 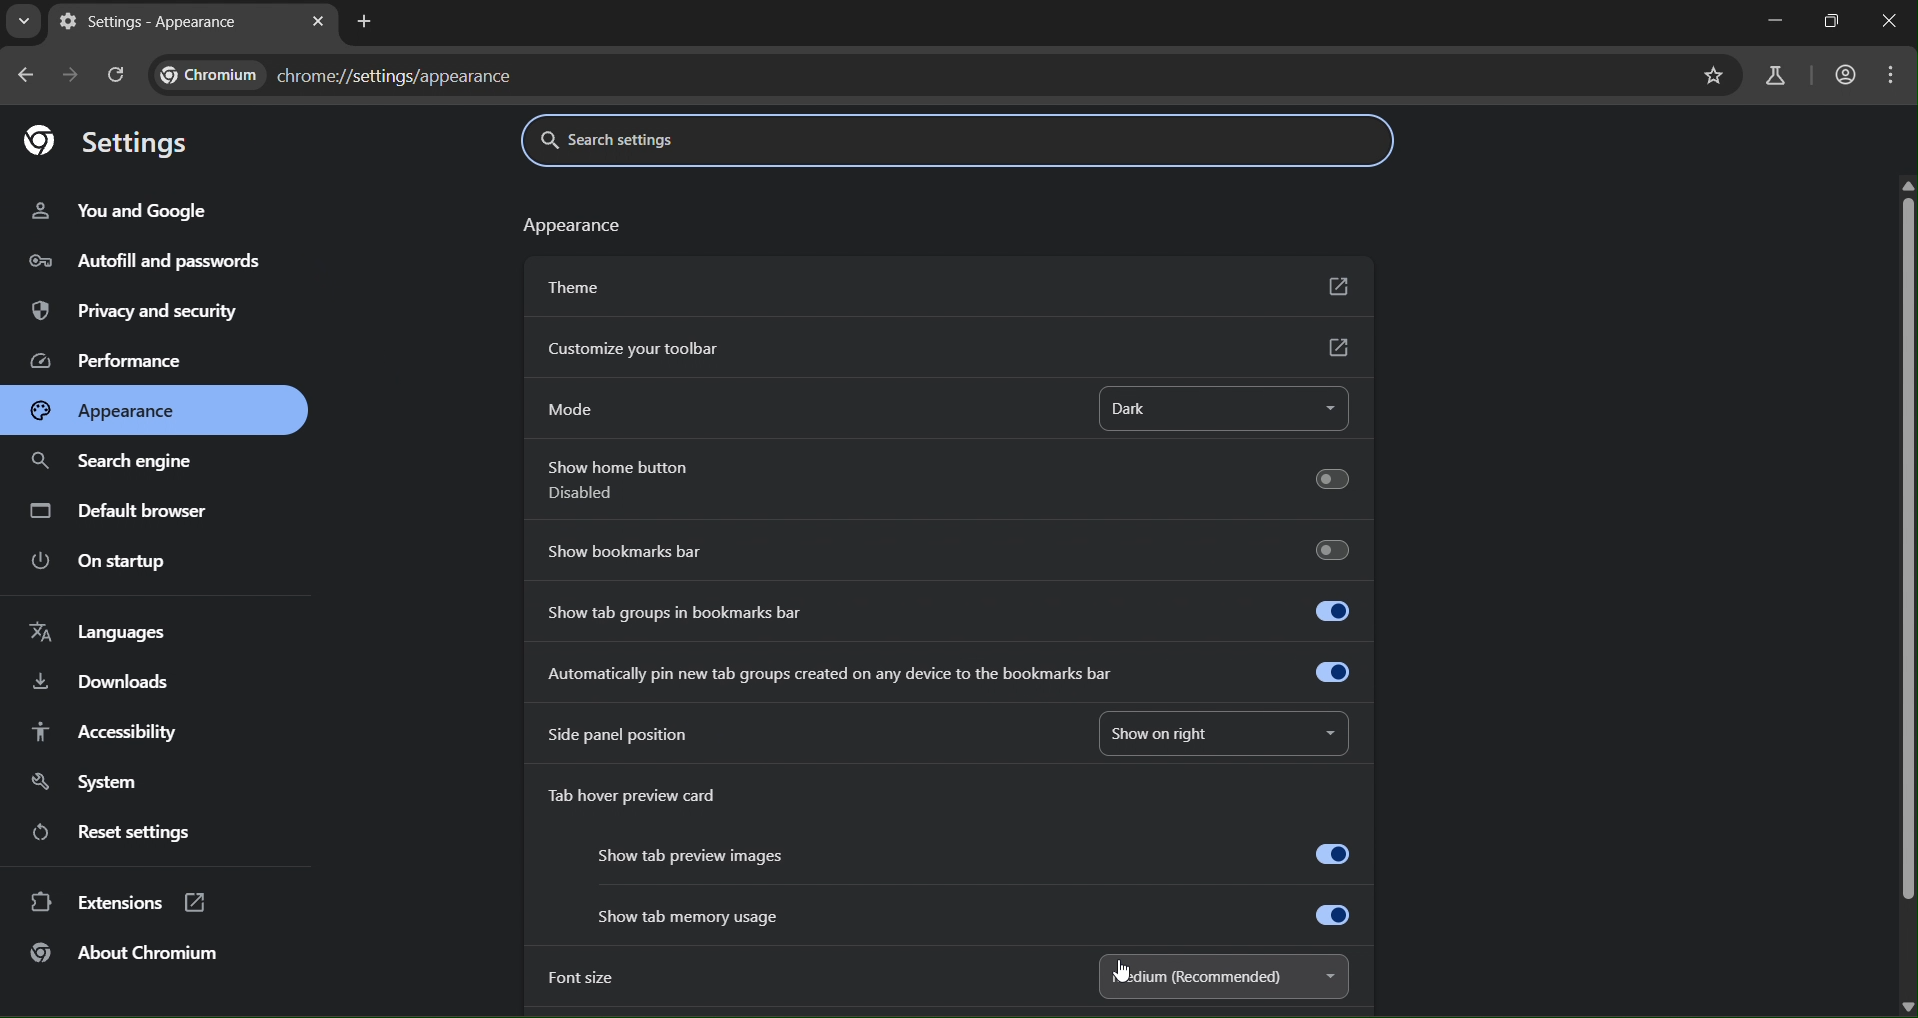 I want to click on privacy & security, so click(x=131, y=308).